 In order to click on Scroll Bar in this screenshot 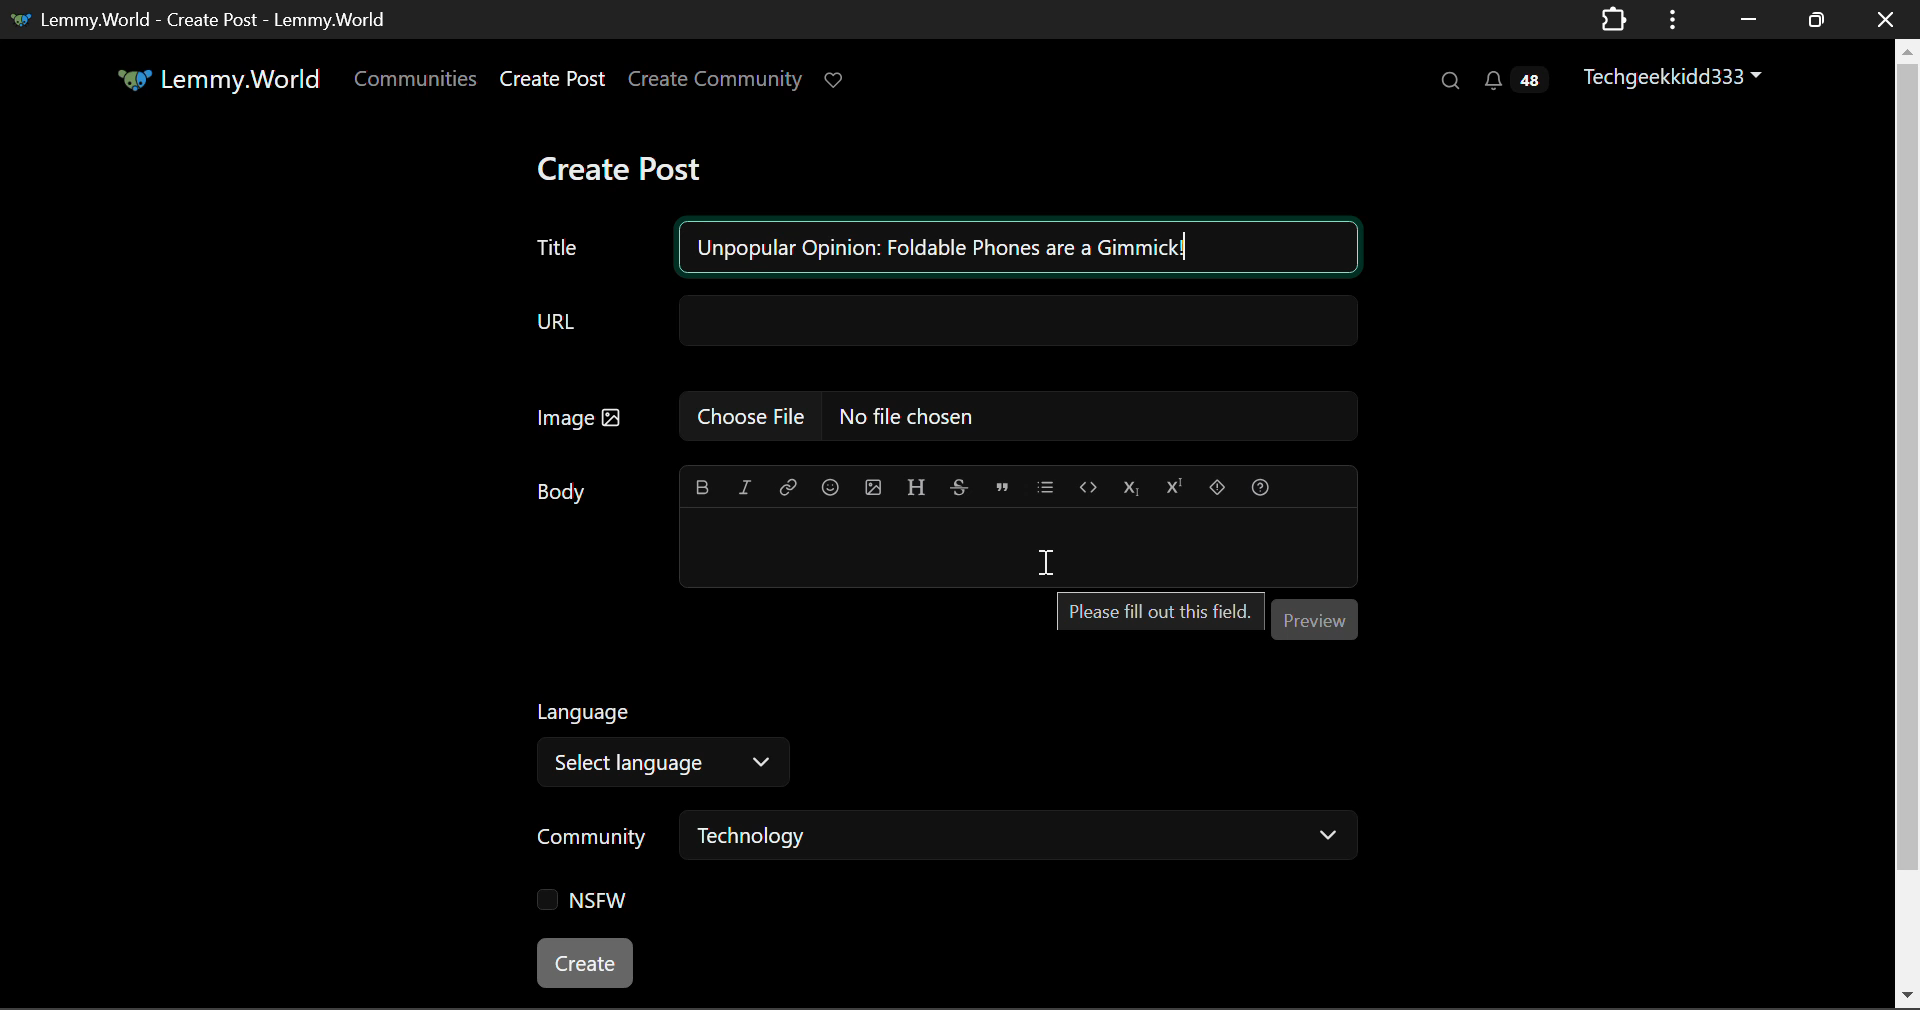, I will do `click(1908, 519)`.